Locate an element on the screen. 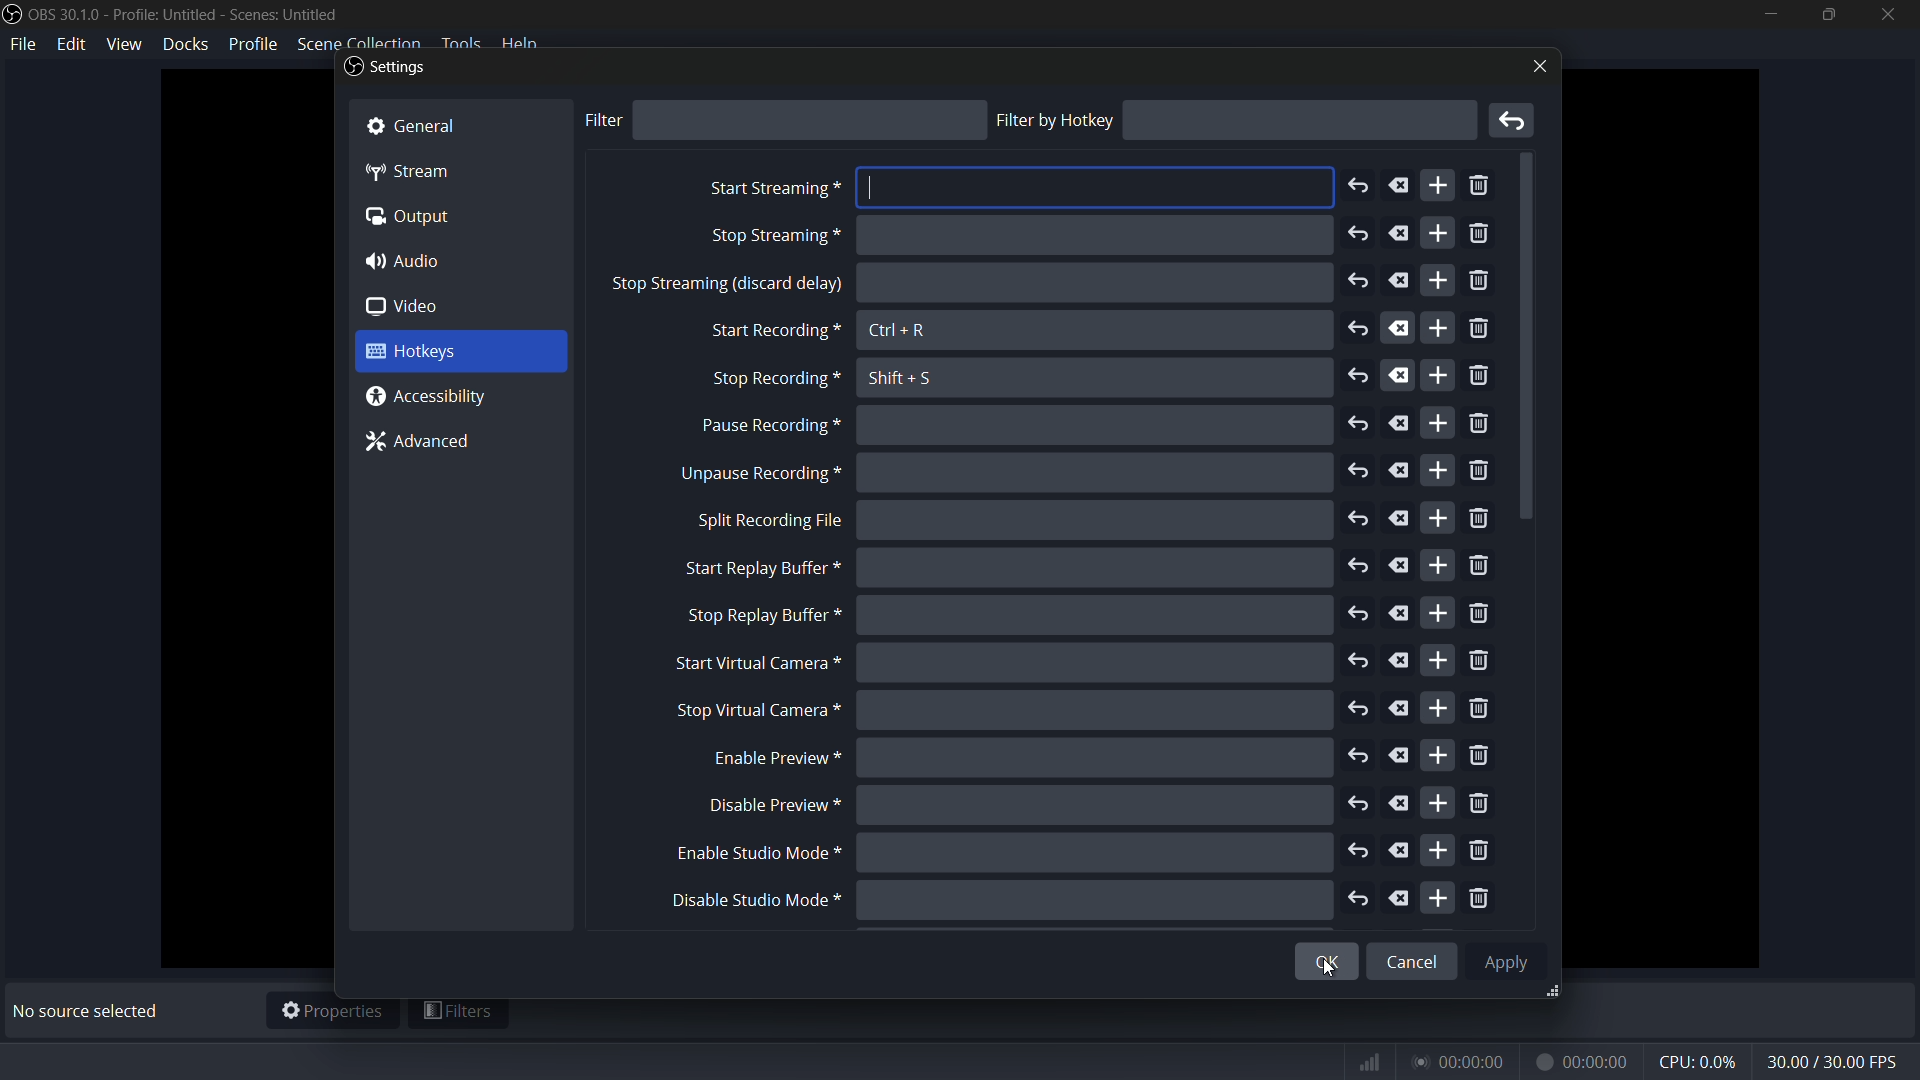  delete is located at coordinates (1401, 615).